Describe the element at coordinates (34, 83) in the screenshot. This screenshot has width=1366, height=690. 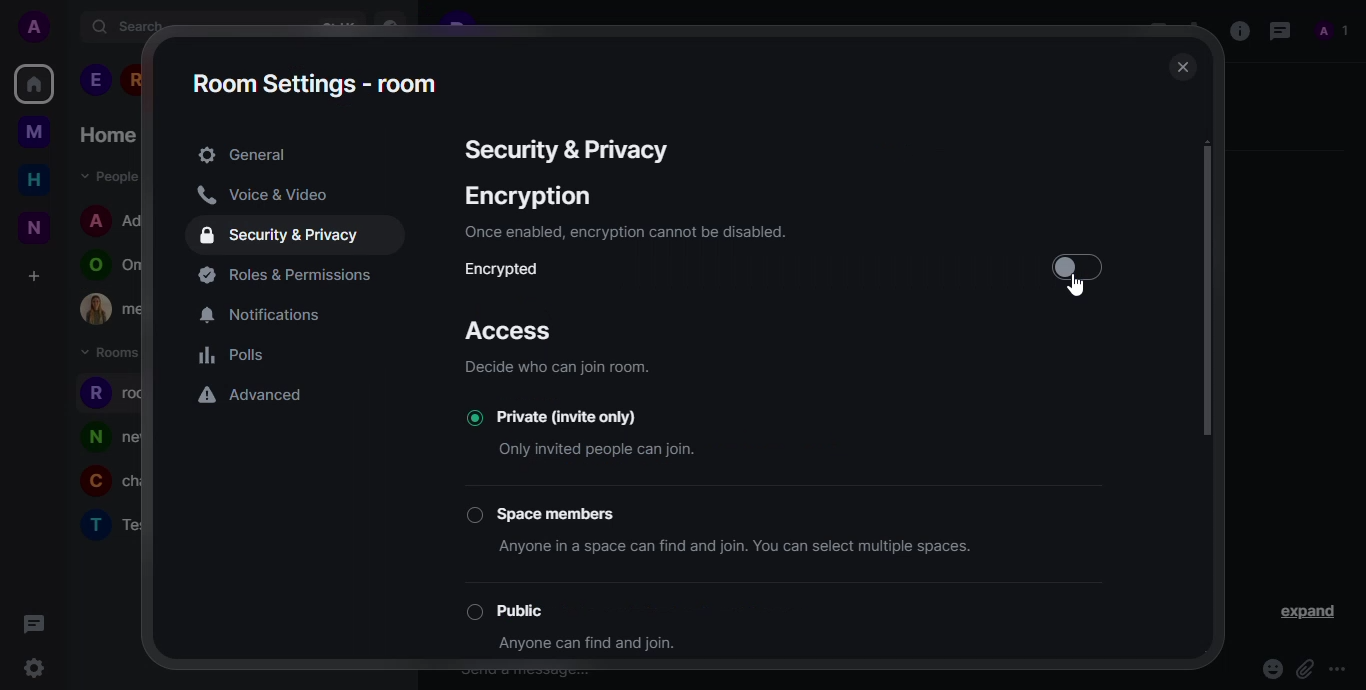
I see `home` at that location.